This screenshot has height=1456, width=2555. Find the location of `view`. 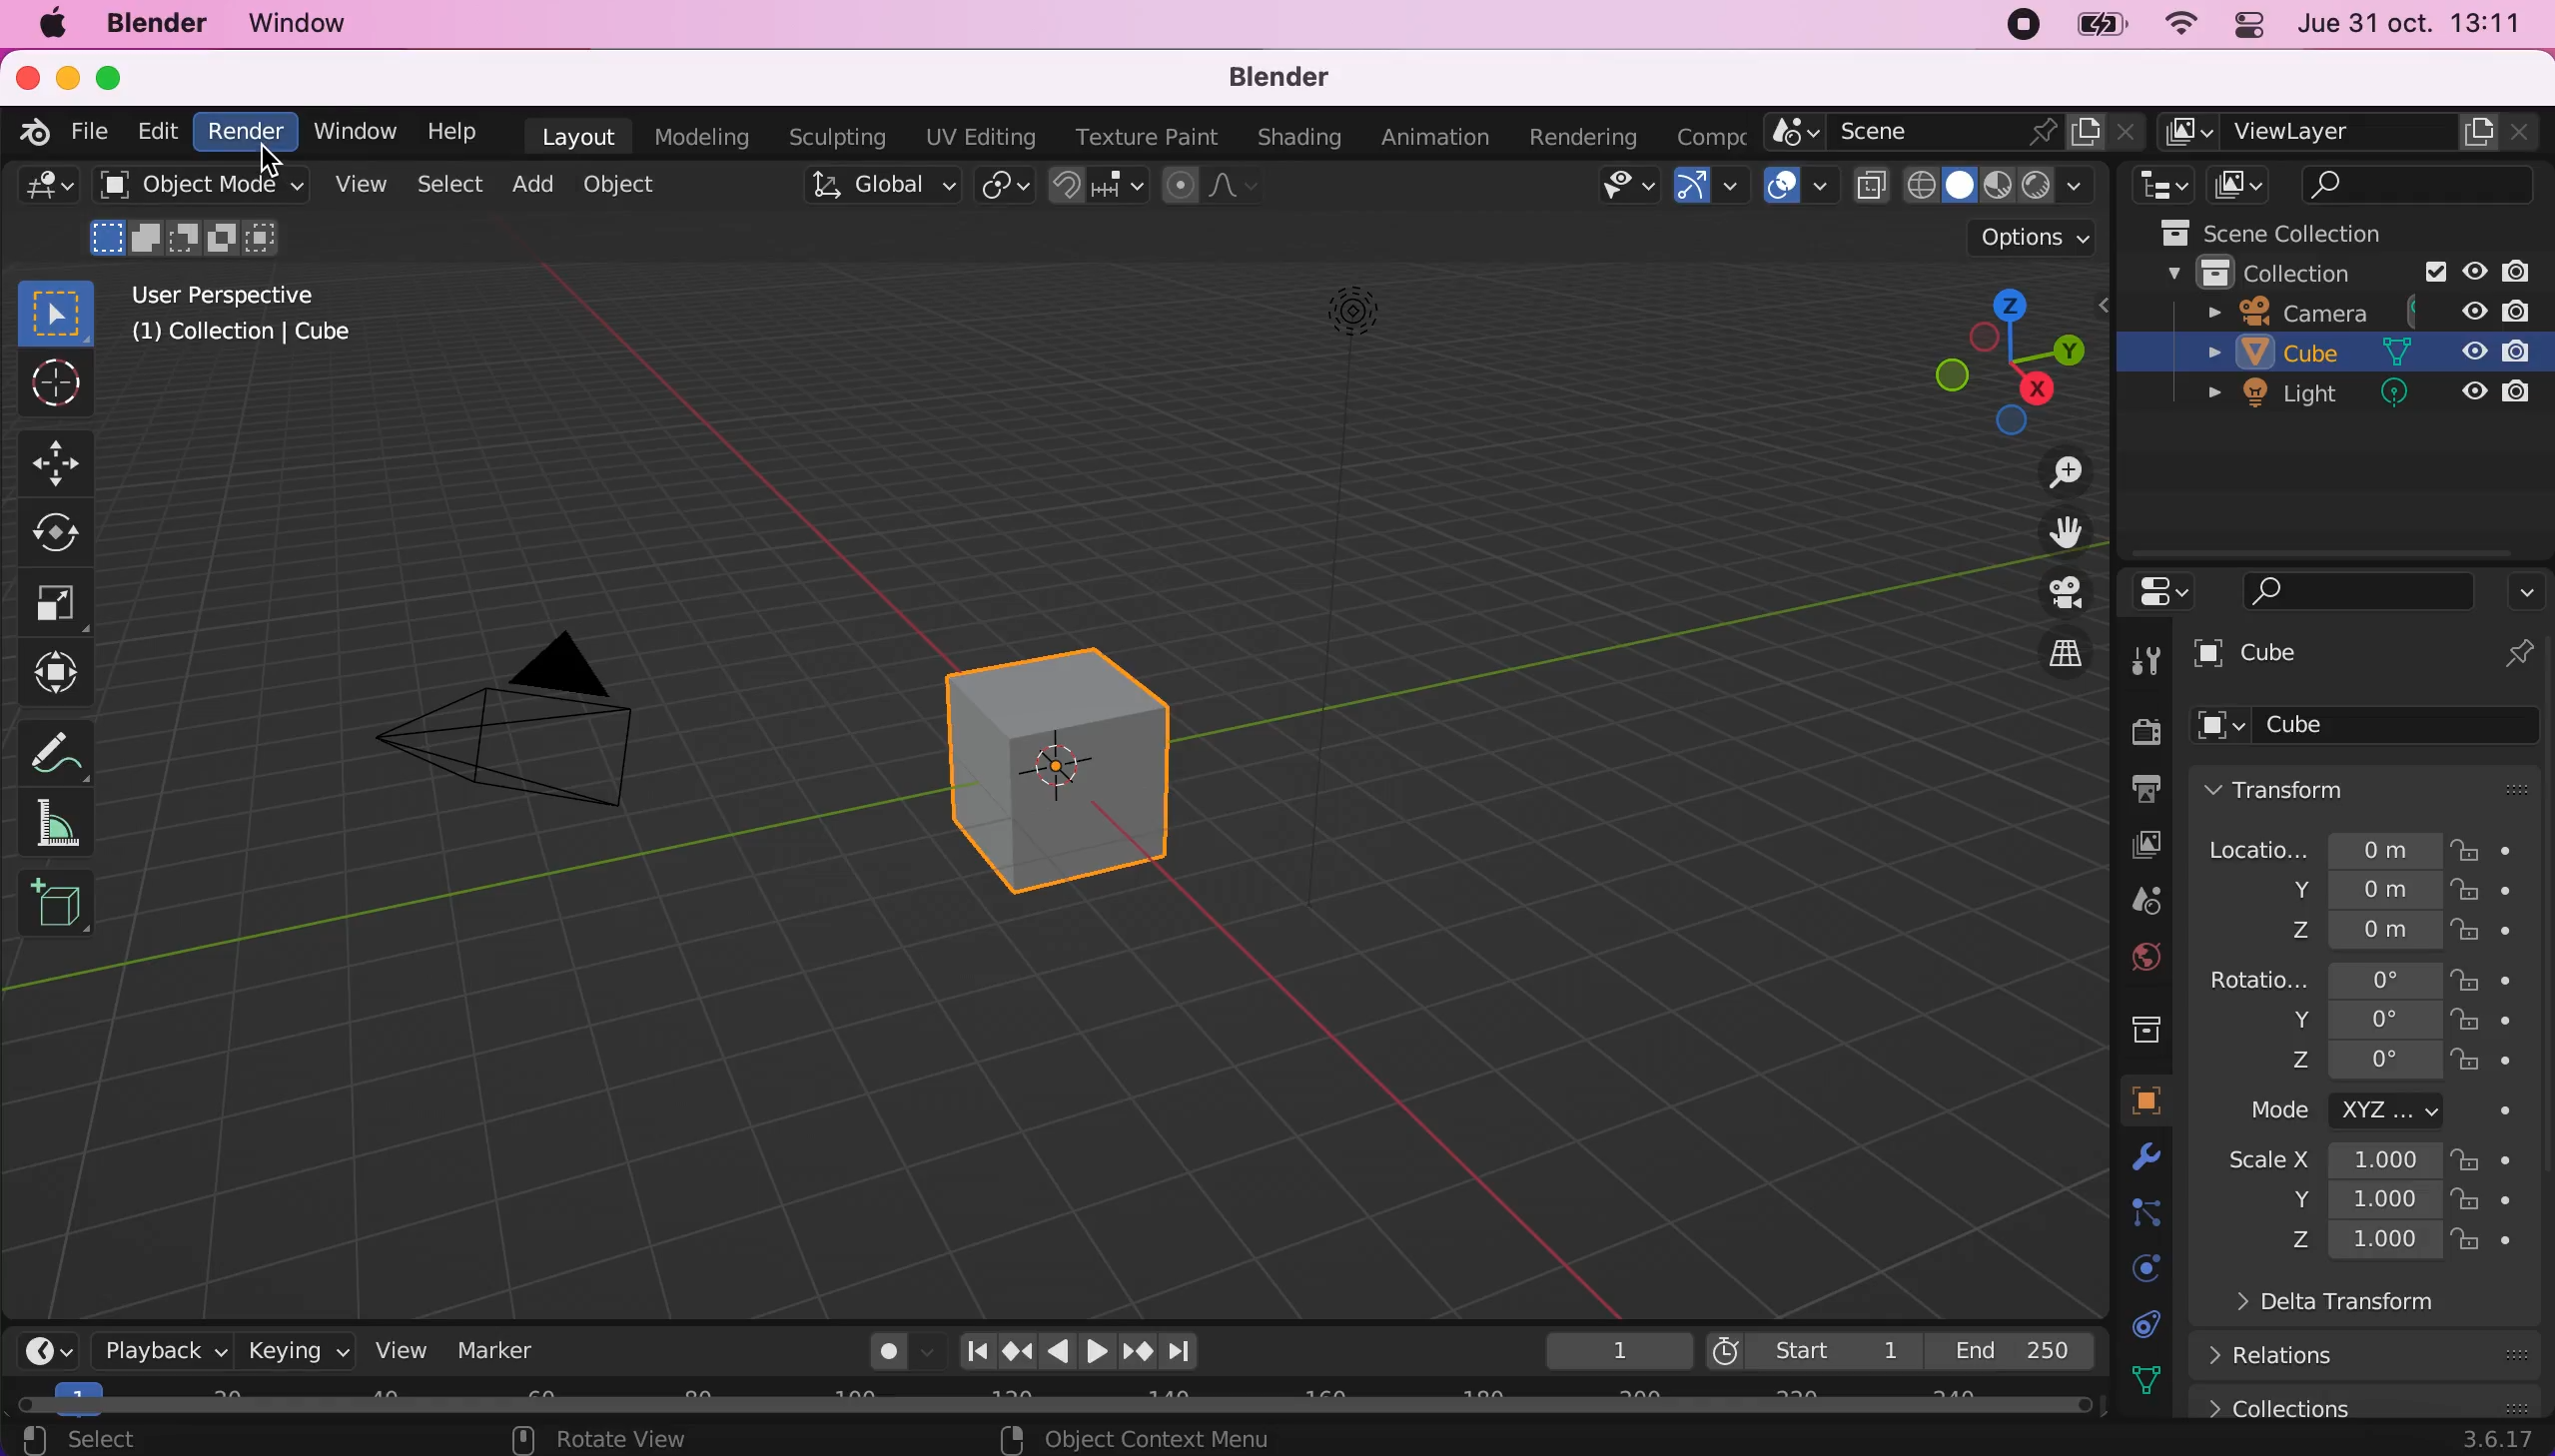

view is located at coordinates (410, 1353).